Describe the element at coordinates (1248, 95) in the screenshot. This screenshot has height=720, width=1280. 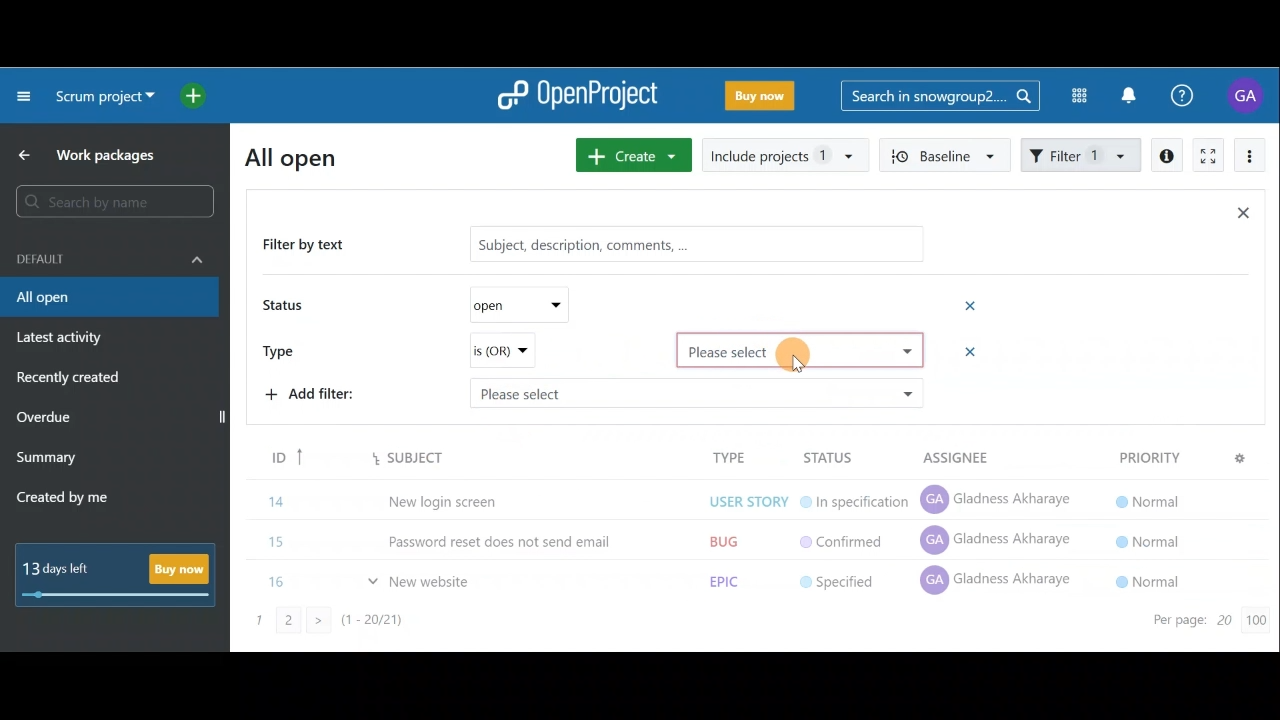
I see `Account name` at that location.